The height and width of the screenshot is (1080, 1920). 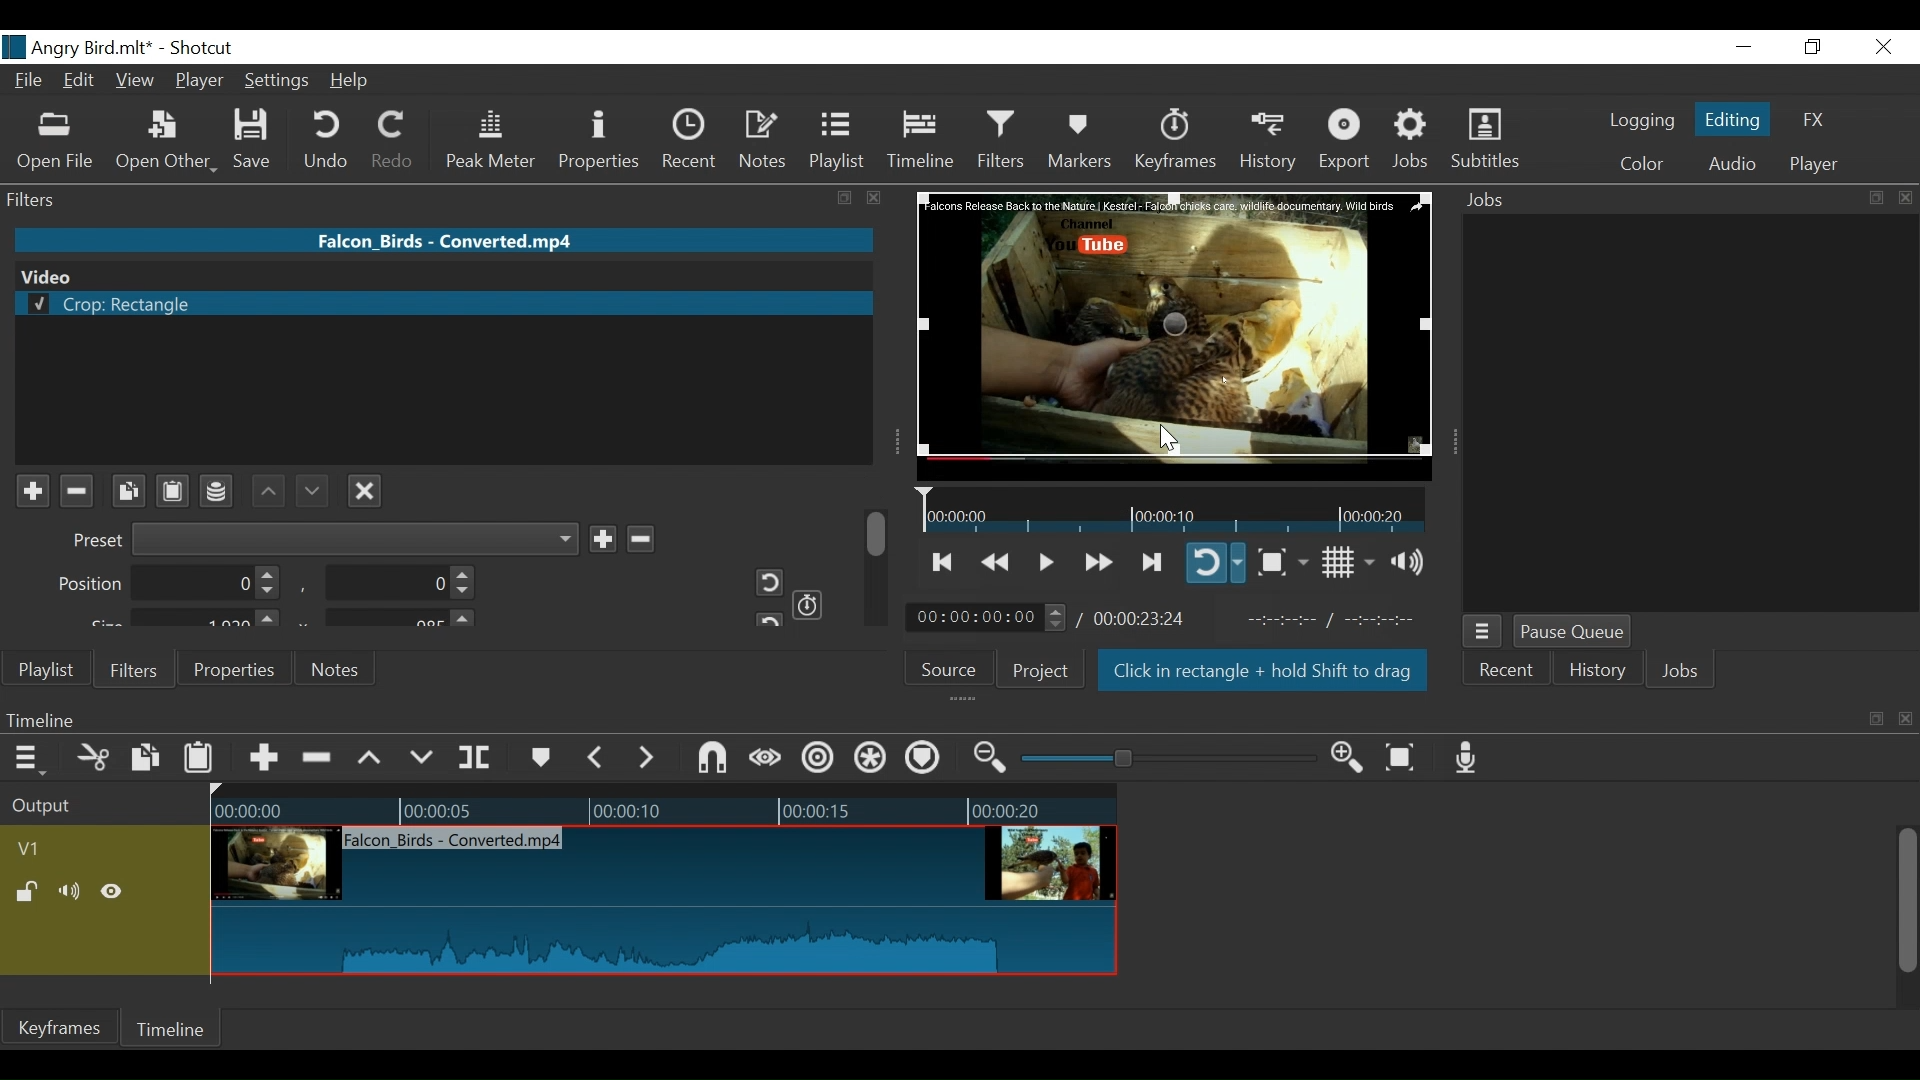 What do you see at coordinates (1174, 509) in the screenshot?
I see `Timeline` at bounding box center [1174, 509].